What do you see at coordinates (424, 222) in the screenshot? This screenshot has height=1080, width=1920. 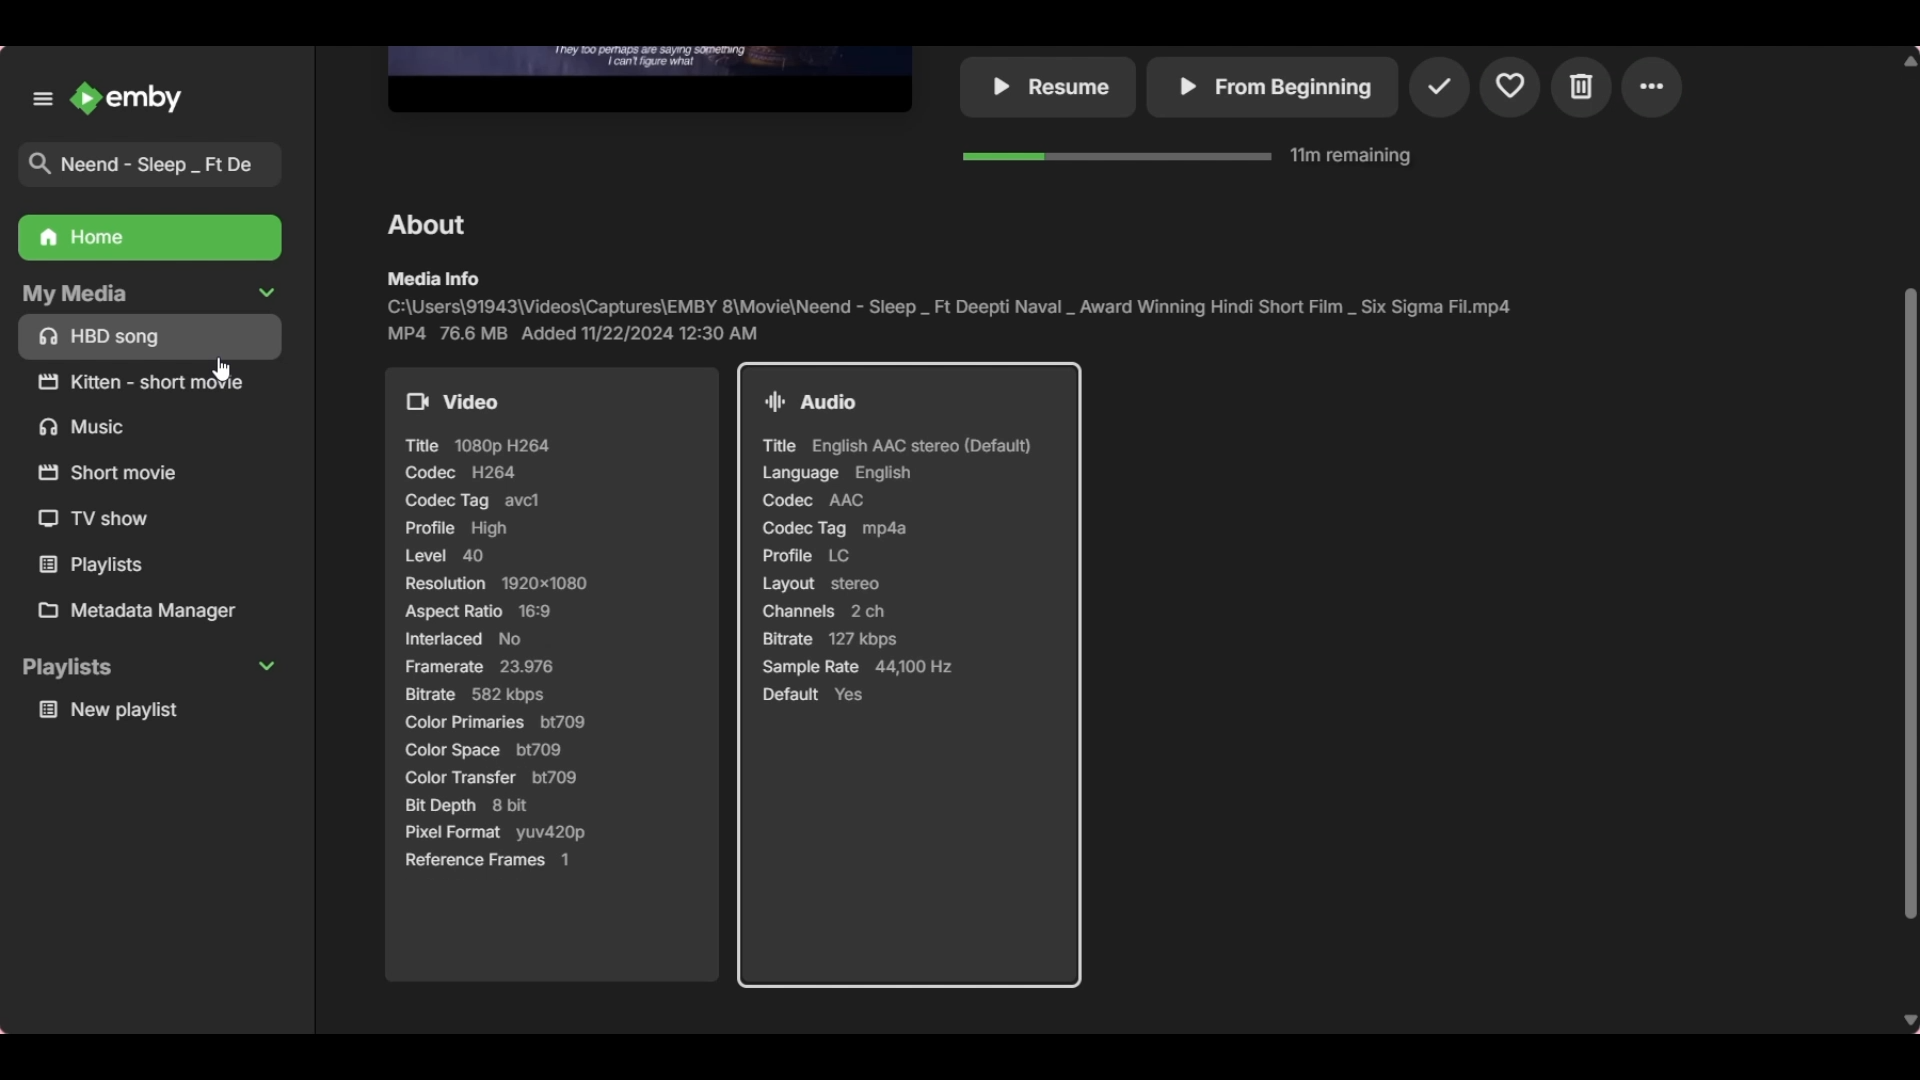 I see `` at bounding box center [424, 222].